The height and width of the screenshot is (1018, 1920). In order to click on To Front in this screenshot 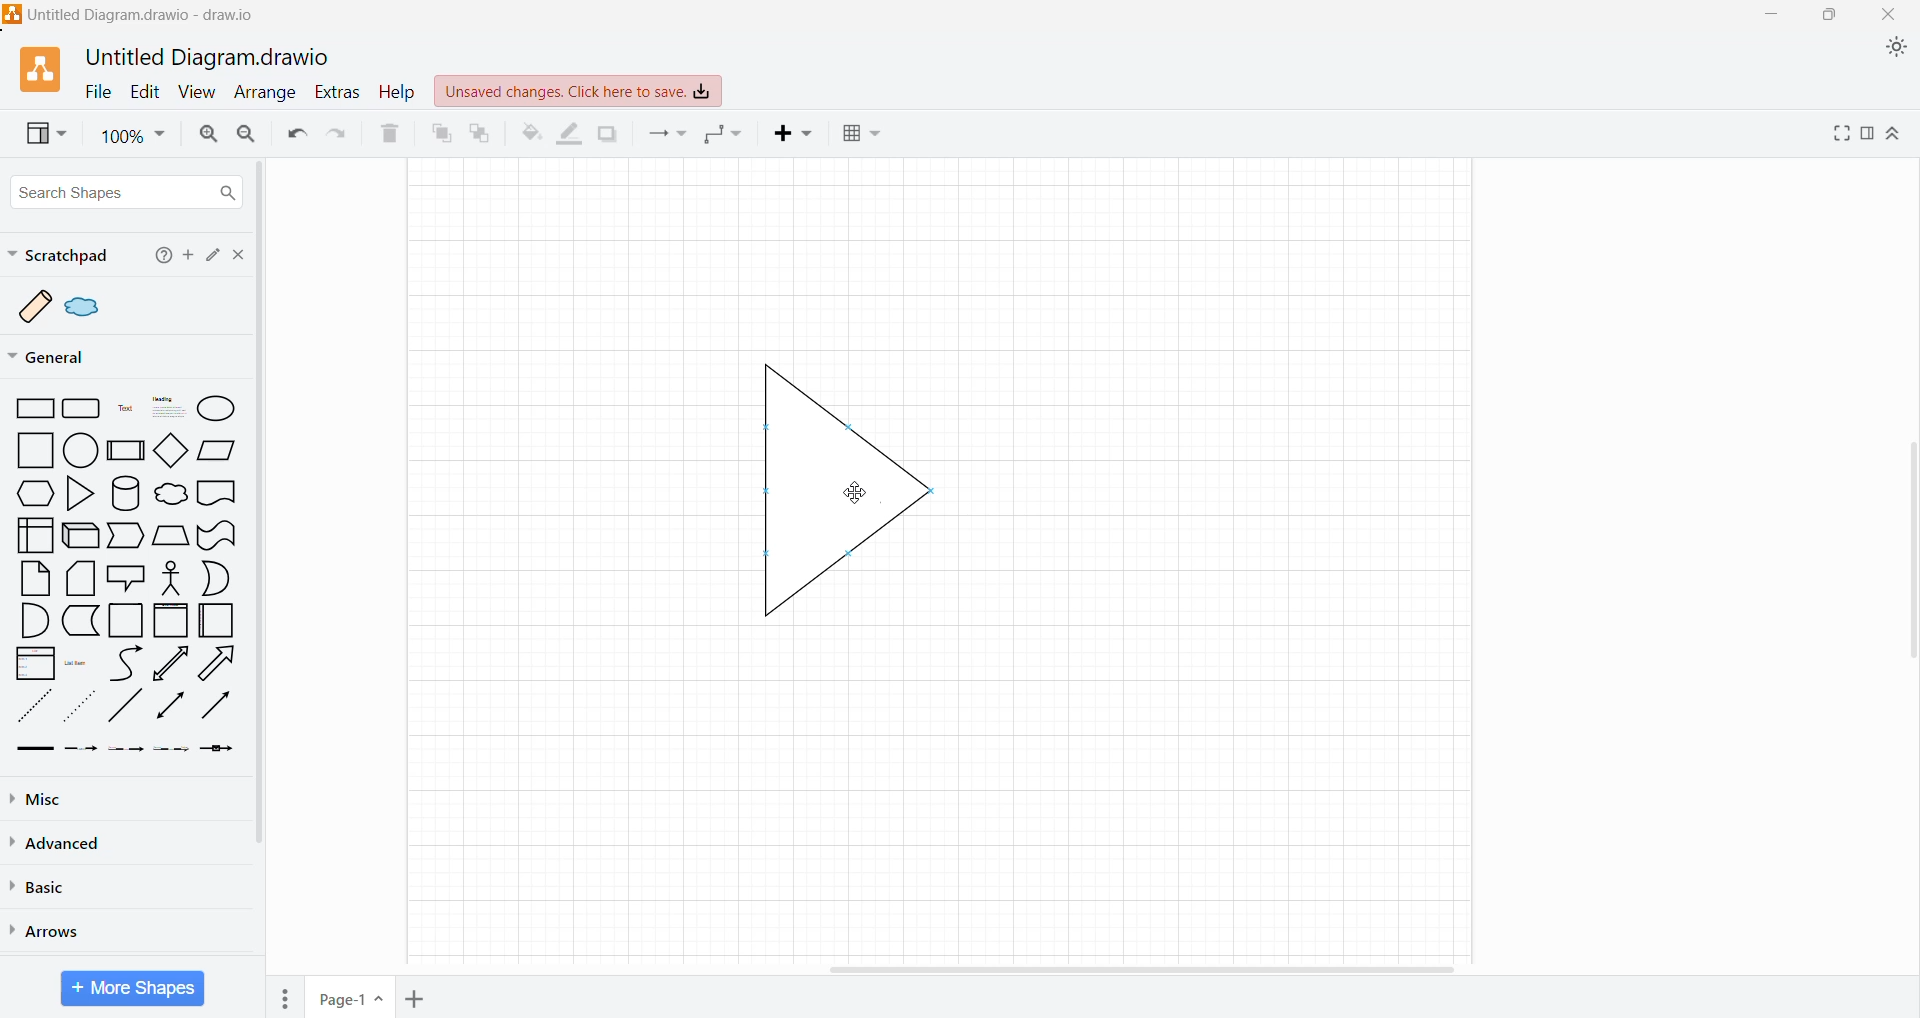, I will do `click(440, 133)`.